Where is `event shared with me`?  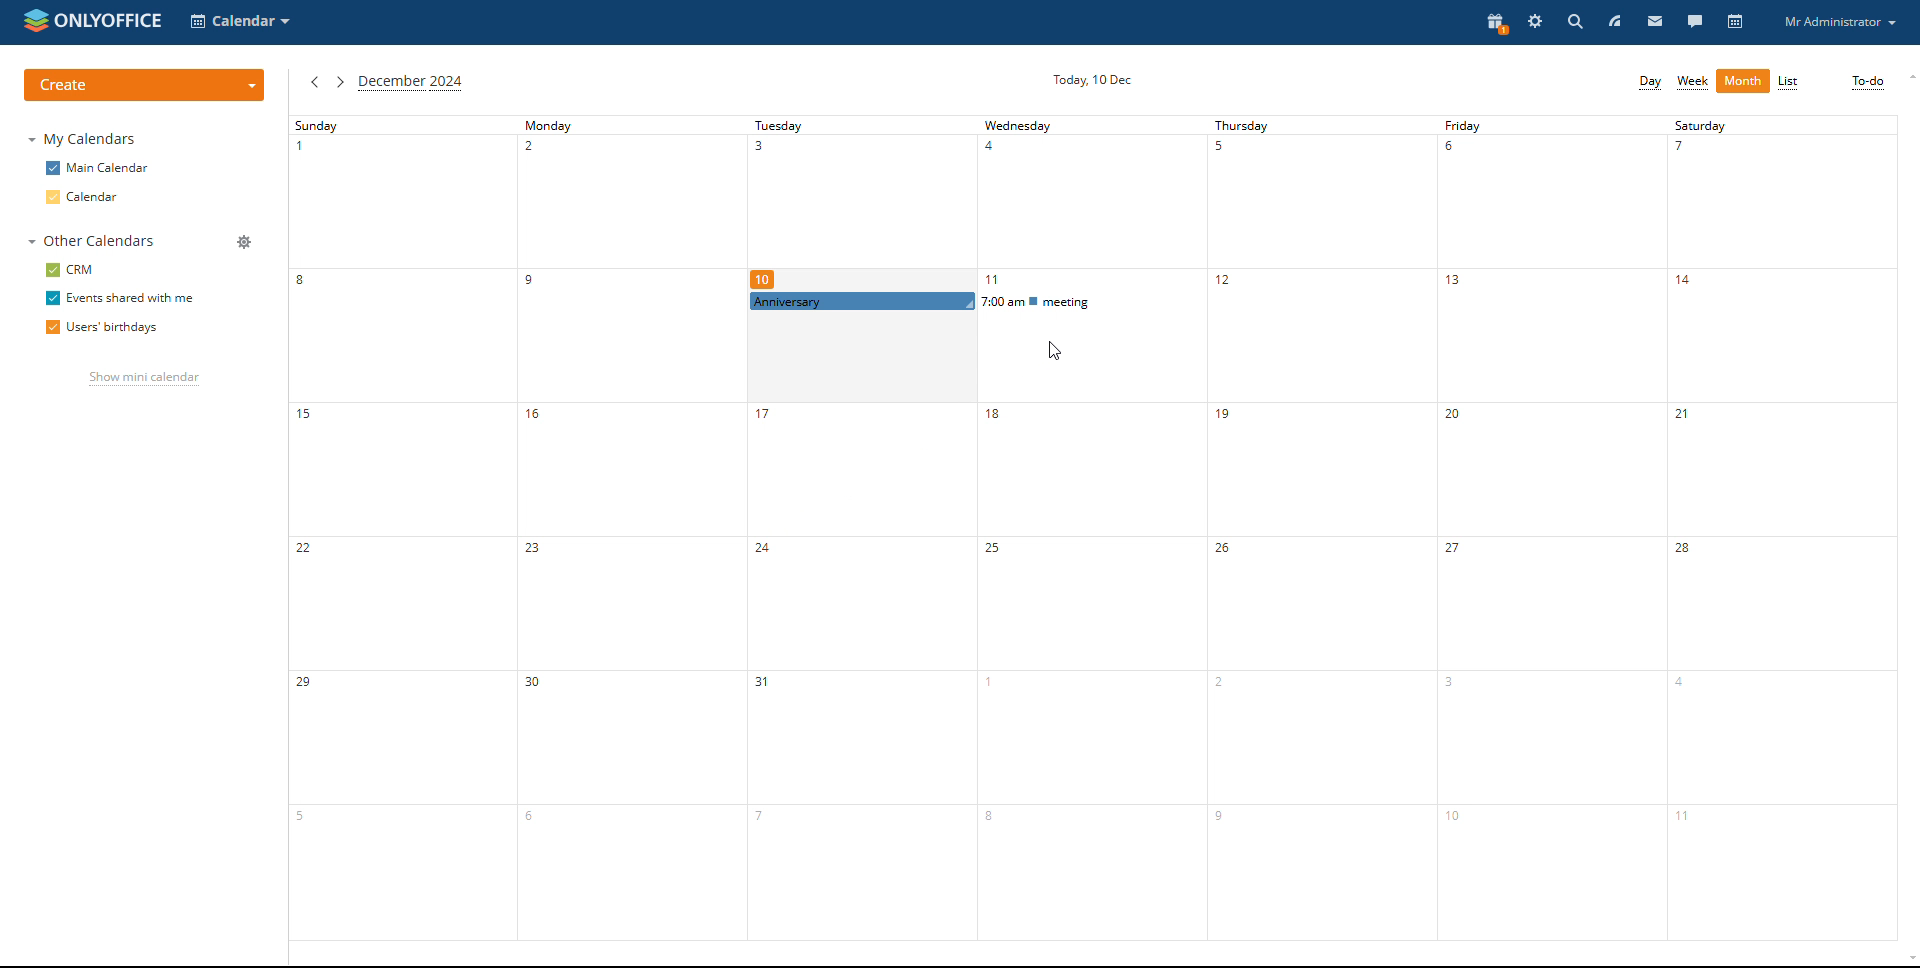
event shared with me is located at coordinates (119, 299).